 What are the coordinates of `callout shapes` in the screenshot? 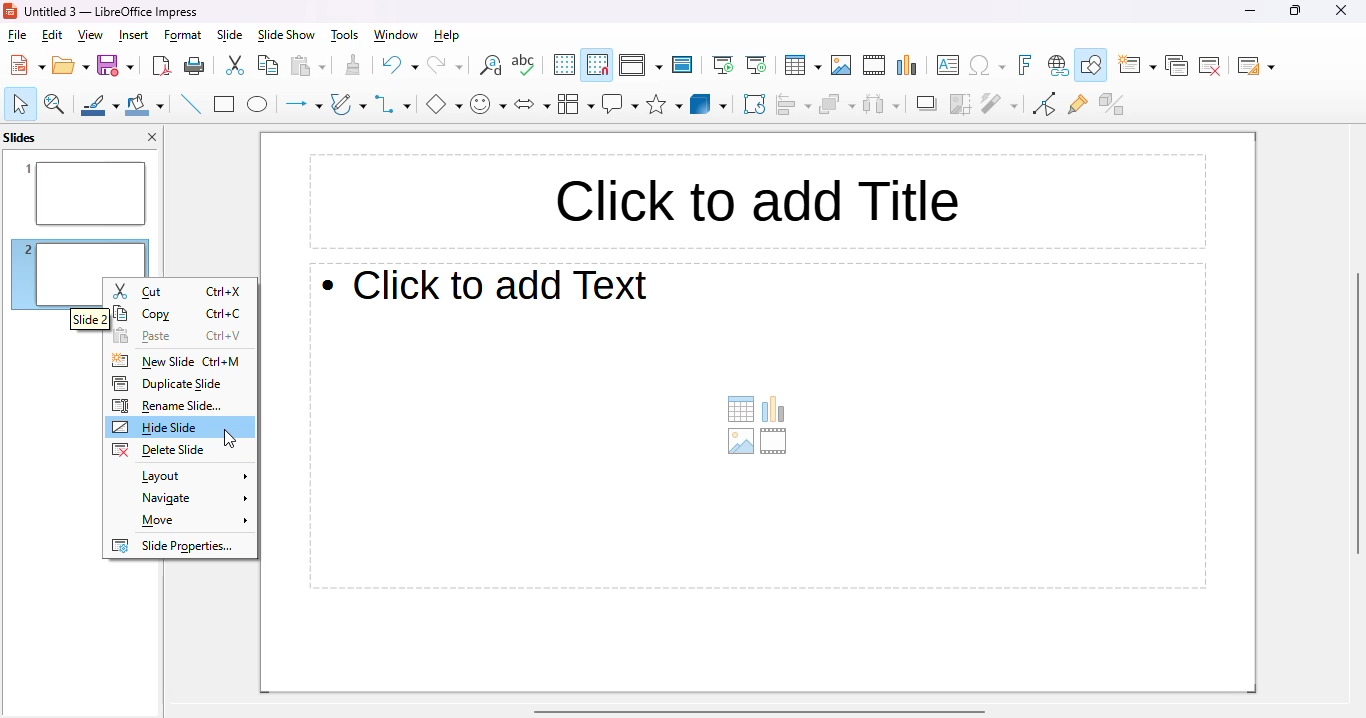 It's located at (621, 104).